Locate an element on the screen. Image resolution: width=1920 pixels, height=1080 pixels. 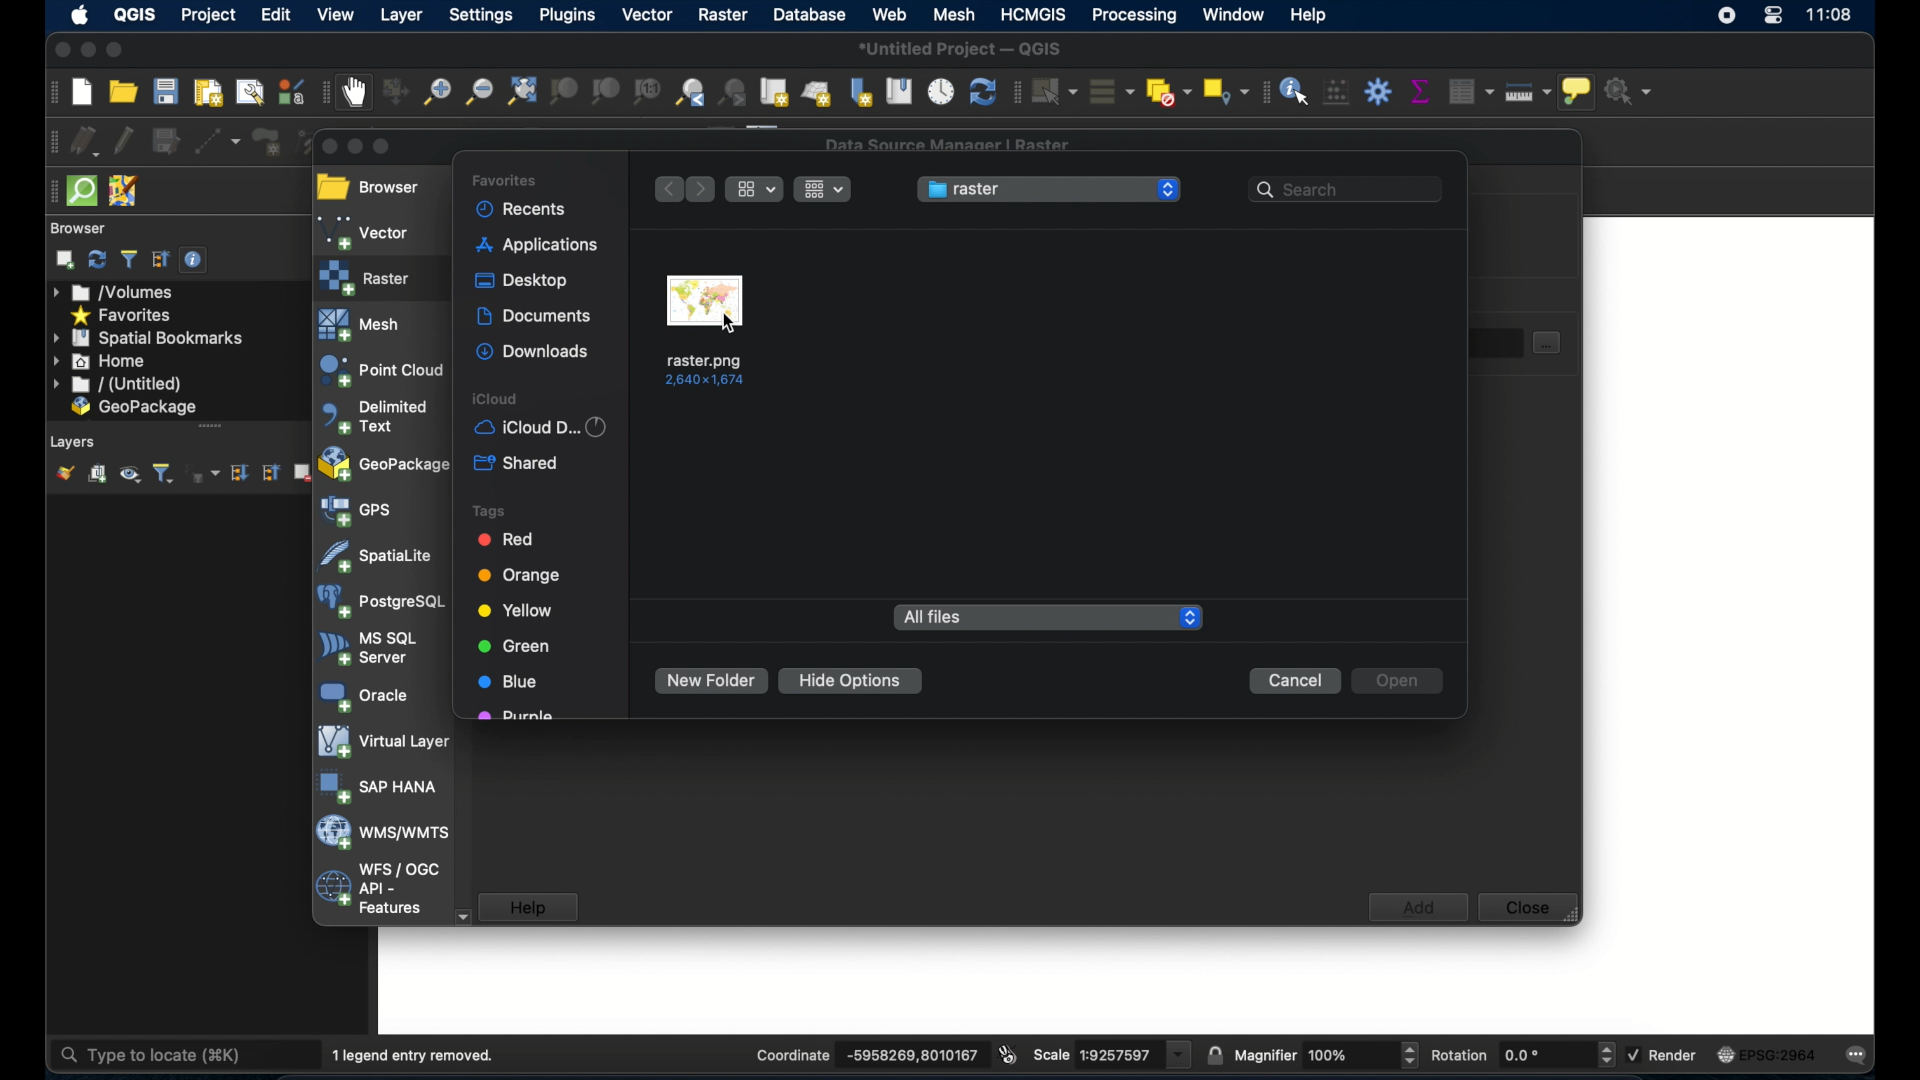
raster is located at coordinates (723, 16).